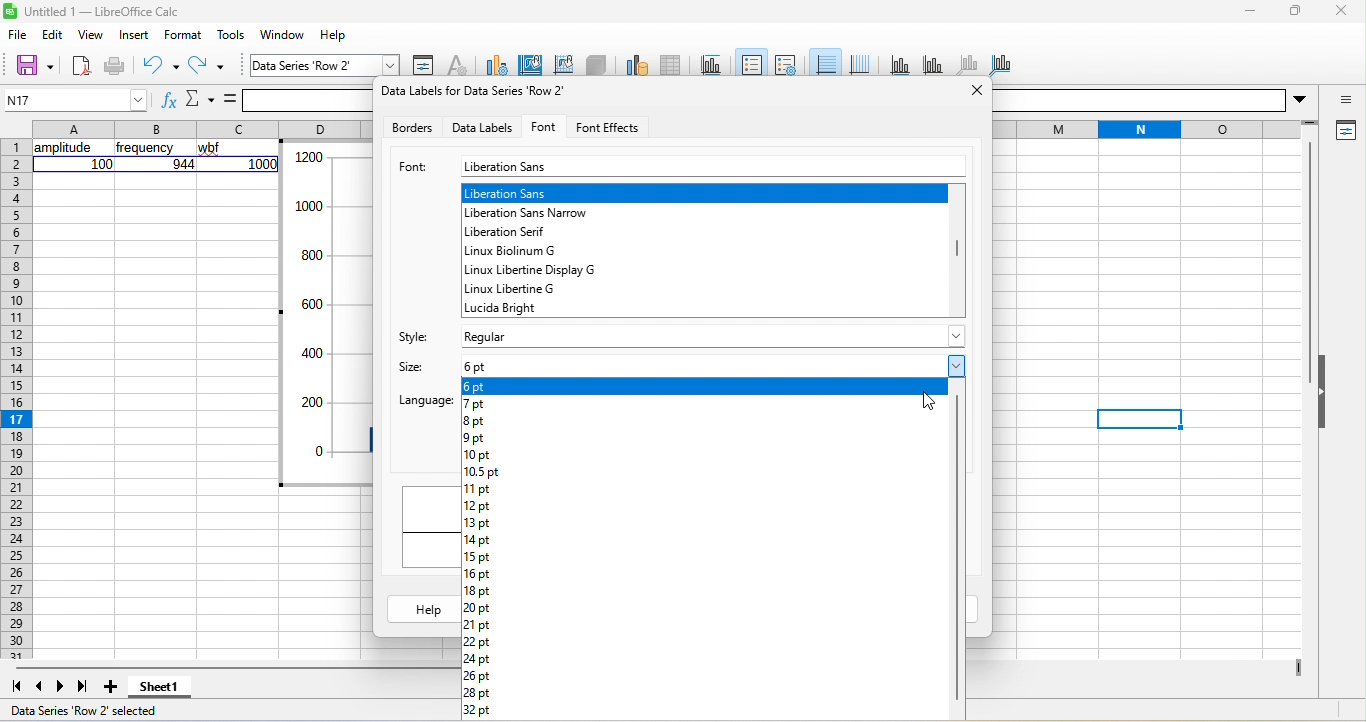  Describe the element at coordinates (63, 148) in the screenshot. I see `amplitude` at that location.